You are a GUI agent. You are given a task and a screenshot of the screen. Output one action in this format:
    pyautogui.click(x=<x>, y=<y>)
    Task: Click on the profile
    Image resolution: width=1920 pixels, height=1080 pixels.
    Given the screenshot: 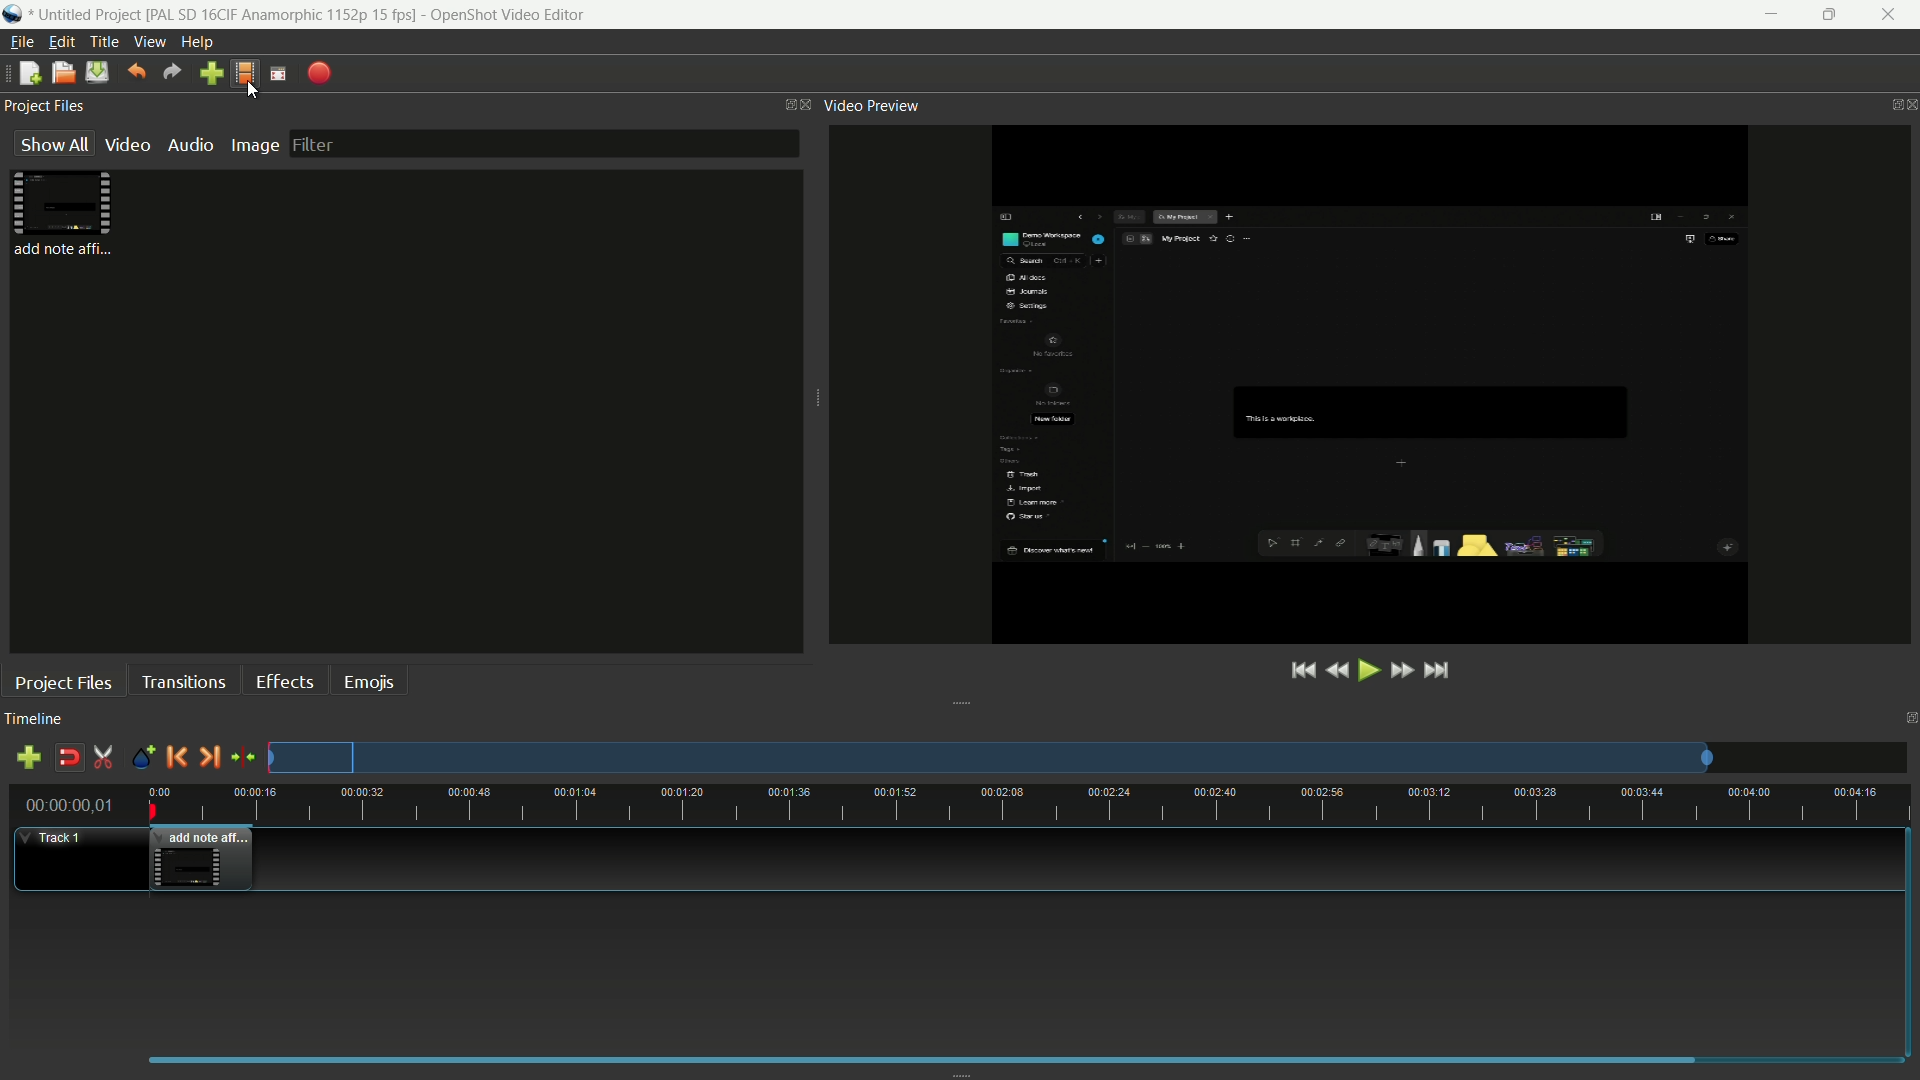 What is the action you would take?
    pyautogui.click(x=247, y=72)
    